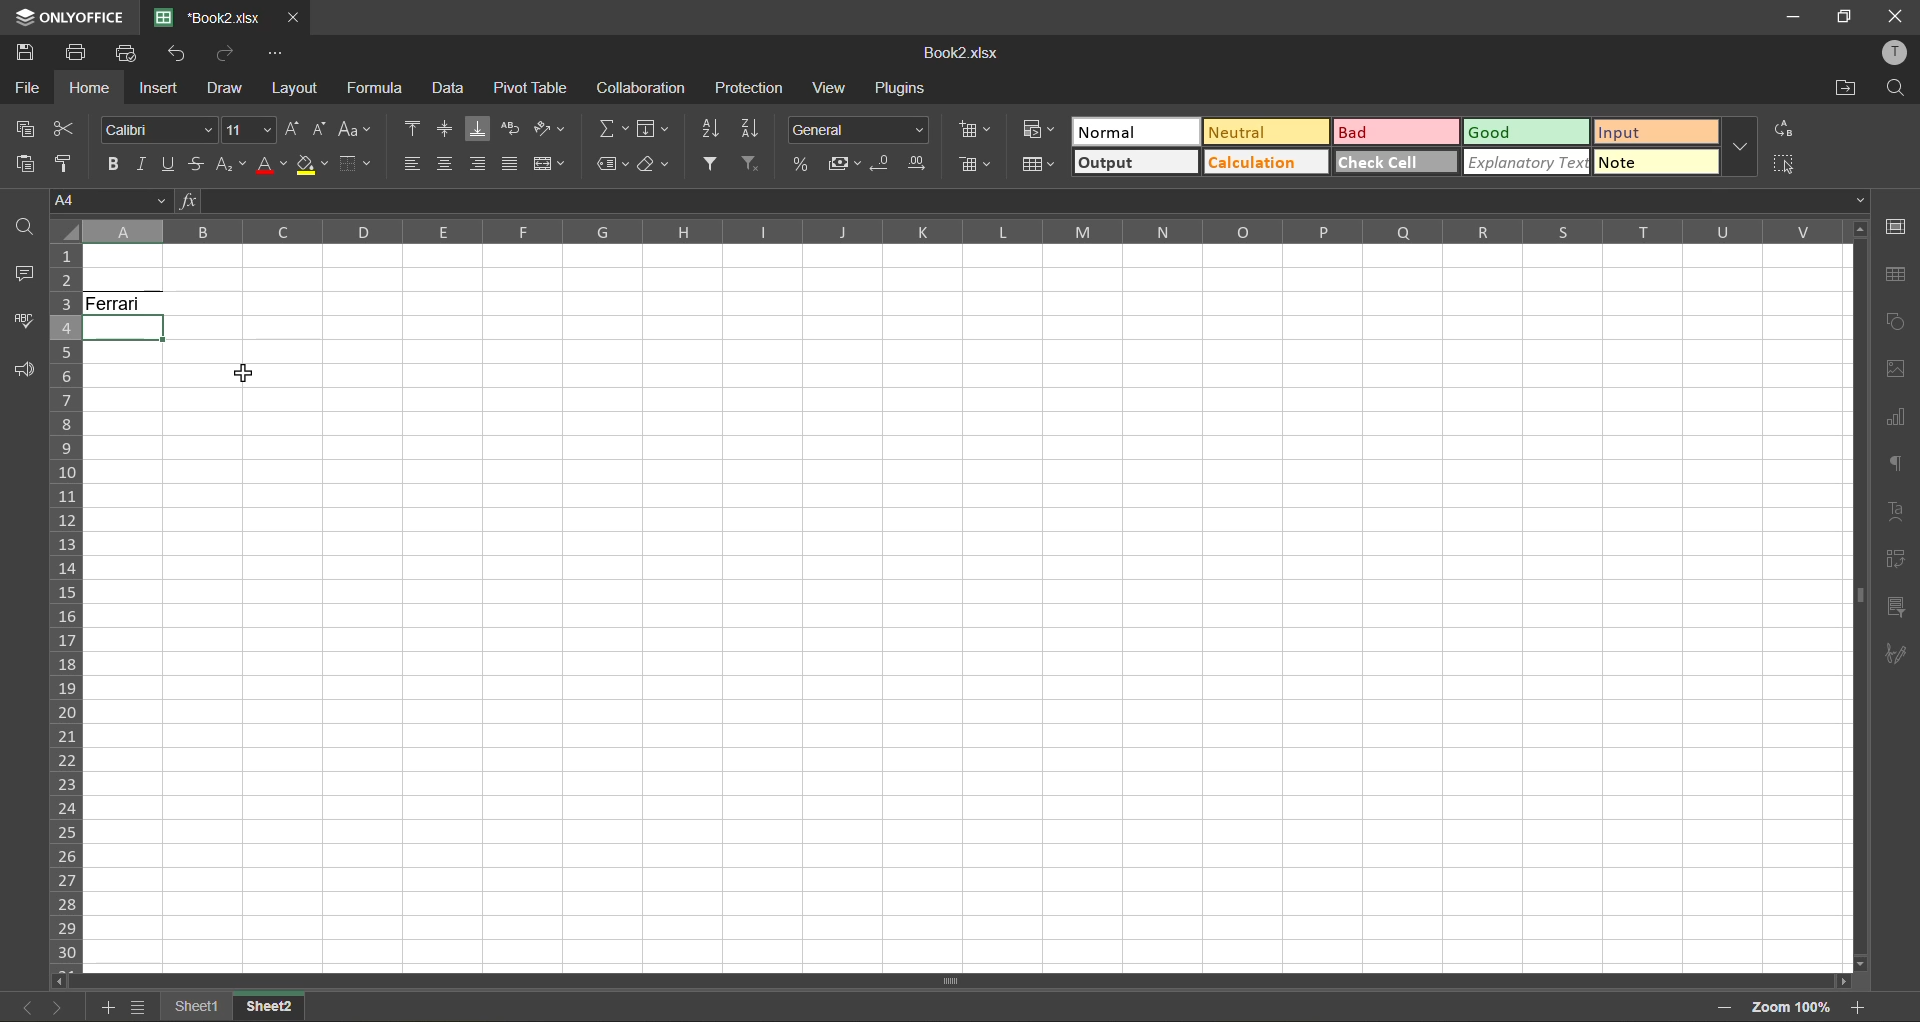 This screenshot has width=1920, height=1022. Describe the element at coordinates (751, 88) in the screenshot. I see `protection` at that location.